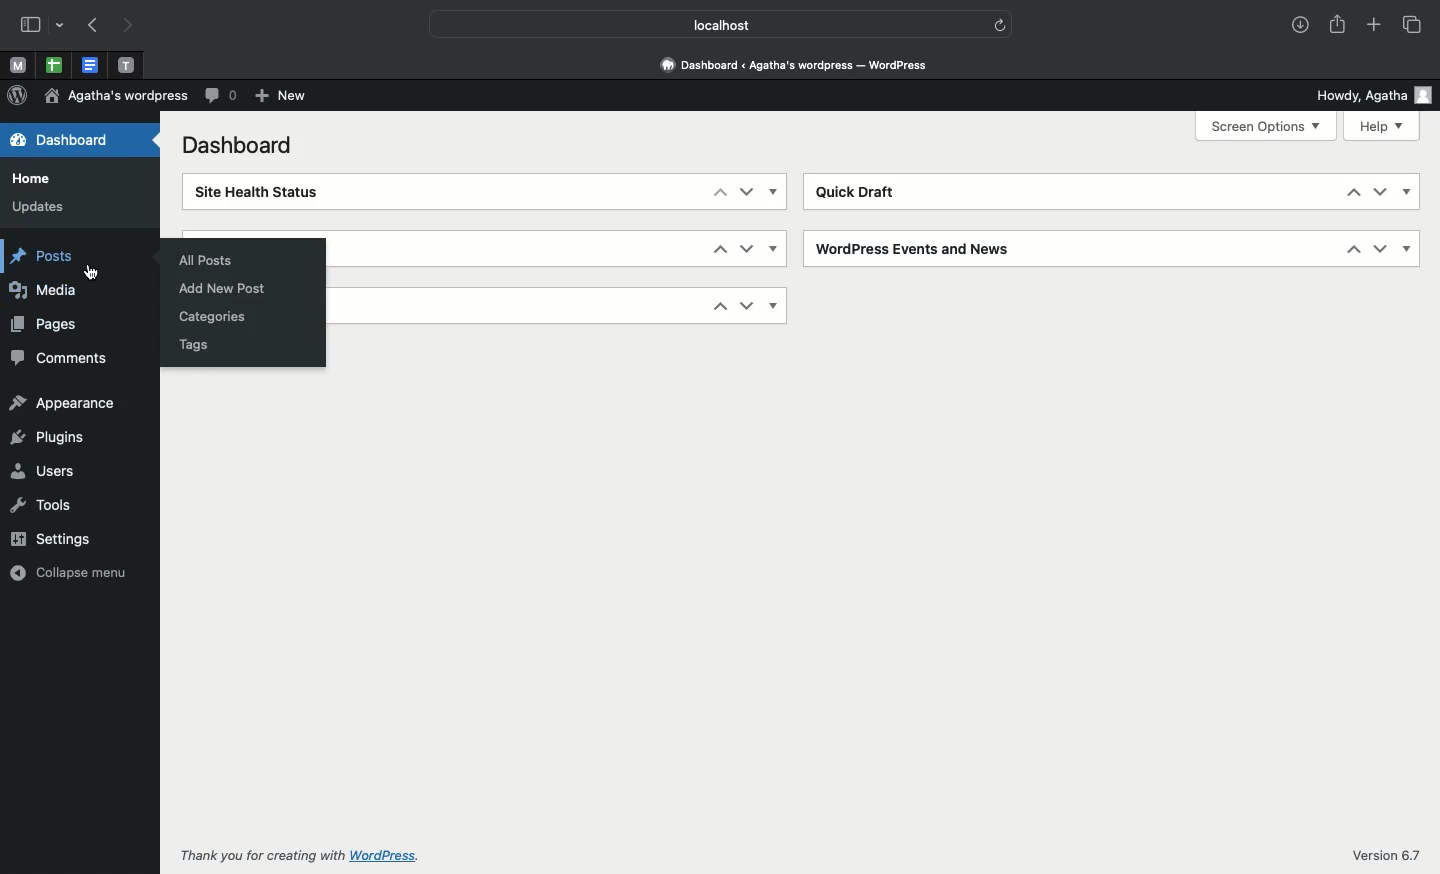 This screenshot has height=874, width=1440. Describe the element at coordinates (917, 249) in the screenshot. I see `Wordpress events and news` at that location.